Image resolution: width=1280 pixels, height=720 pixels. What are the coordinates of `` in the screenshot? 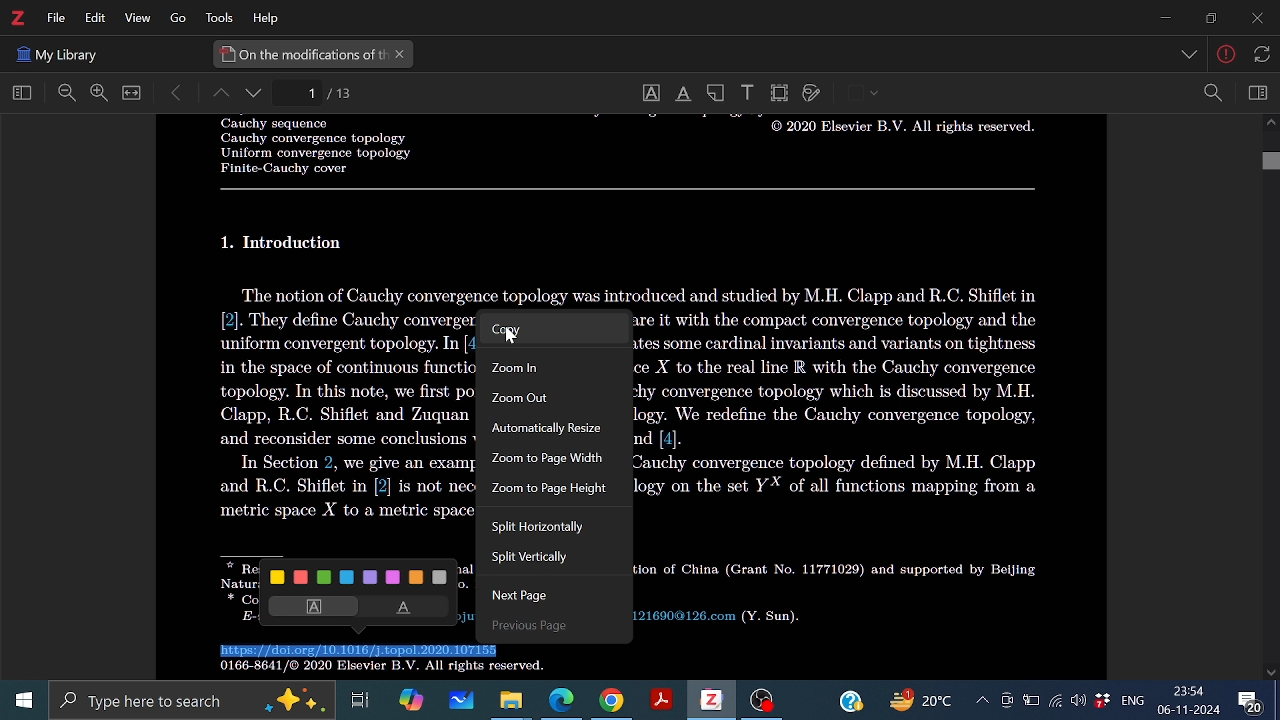 It's located at (374, 669).